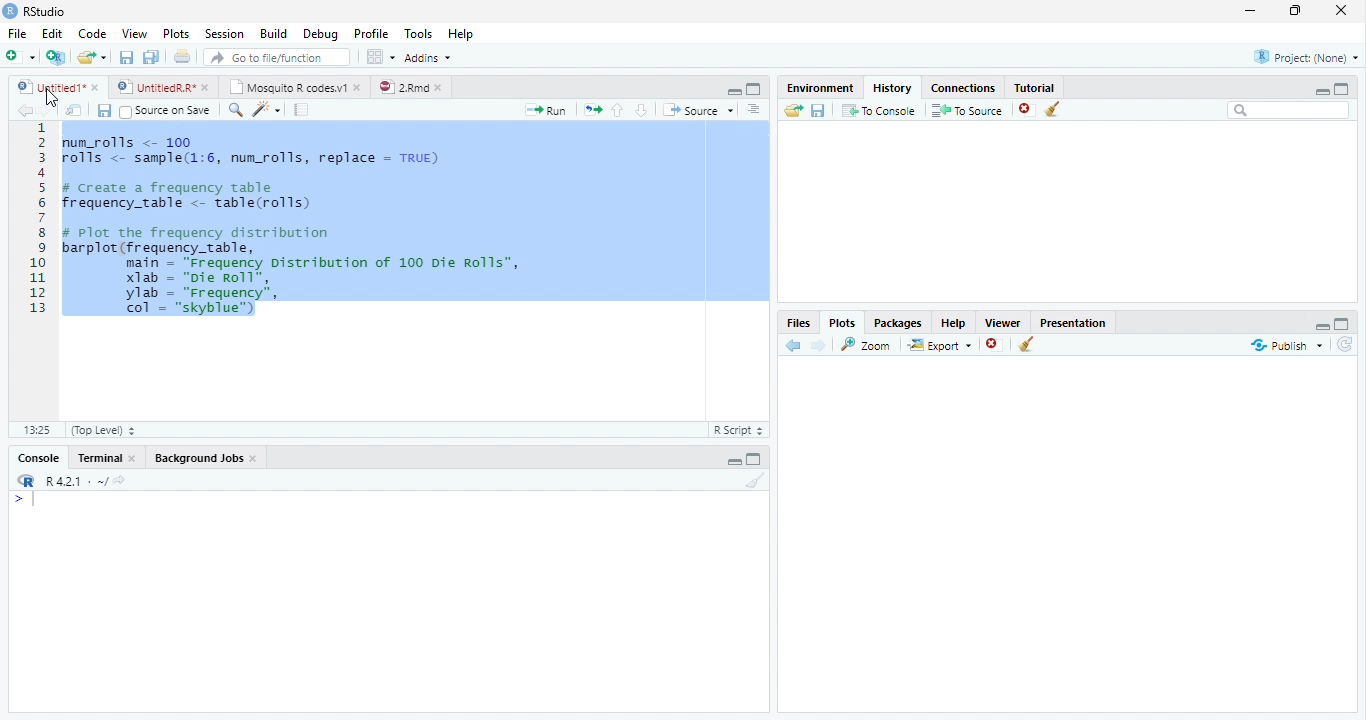 The image size is (1366, 720). I want to click on Run, so click(547, 110).